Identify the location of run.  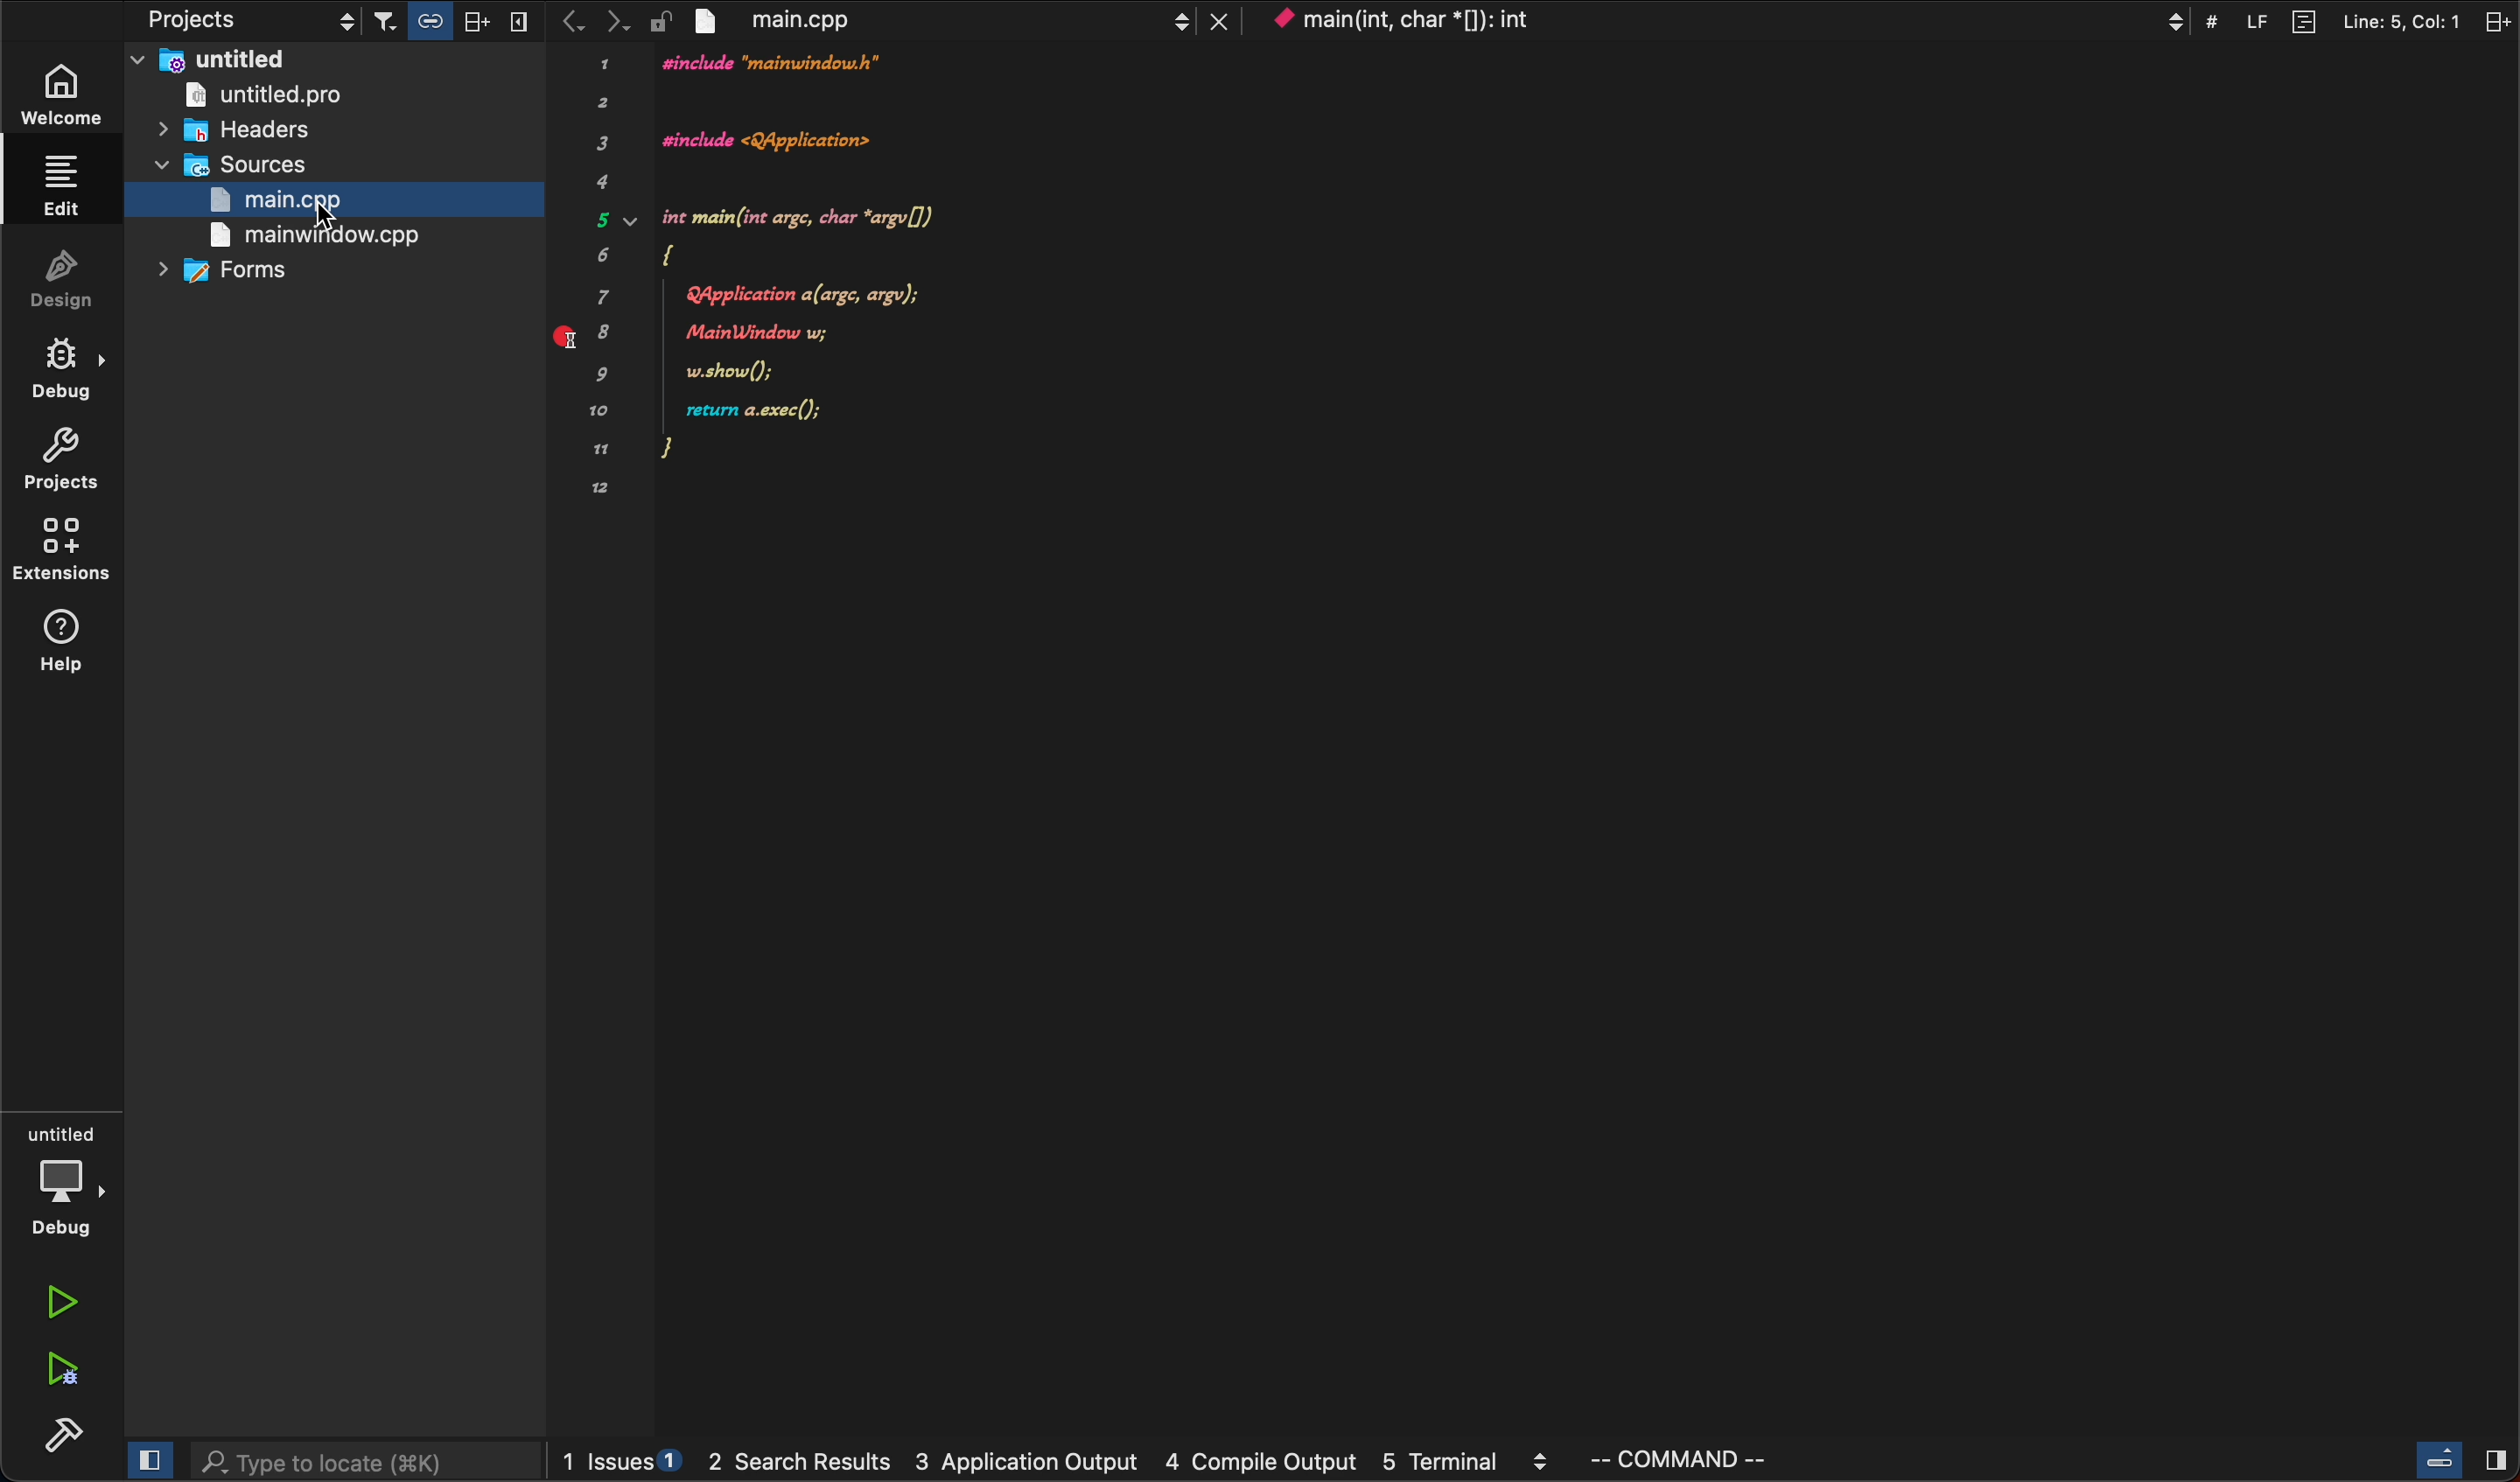
(59, 1305).